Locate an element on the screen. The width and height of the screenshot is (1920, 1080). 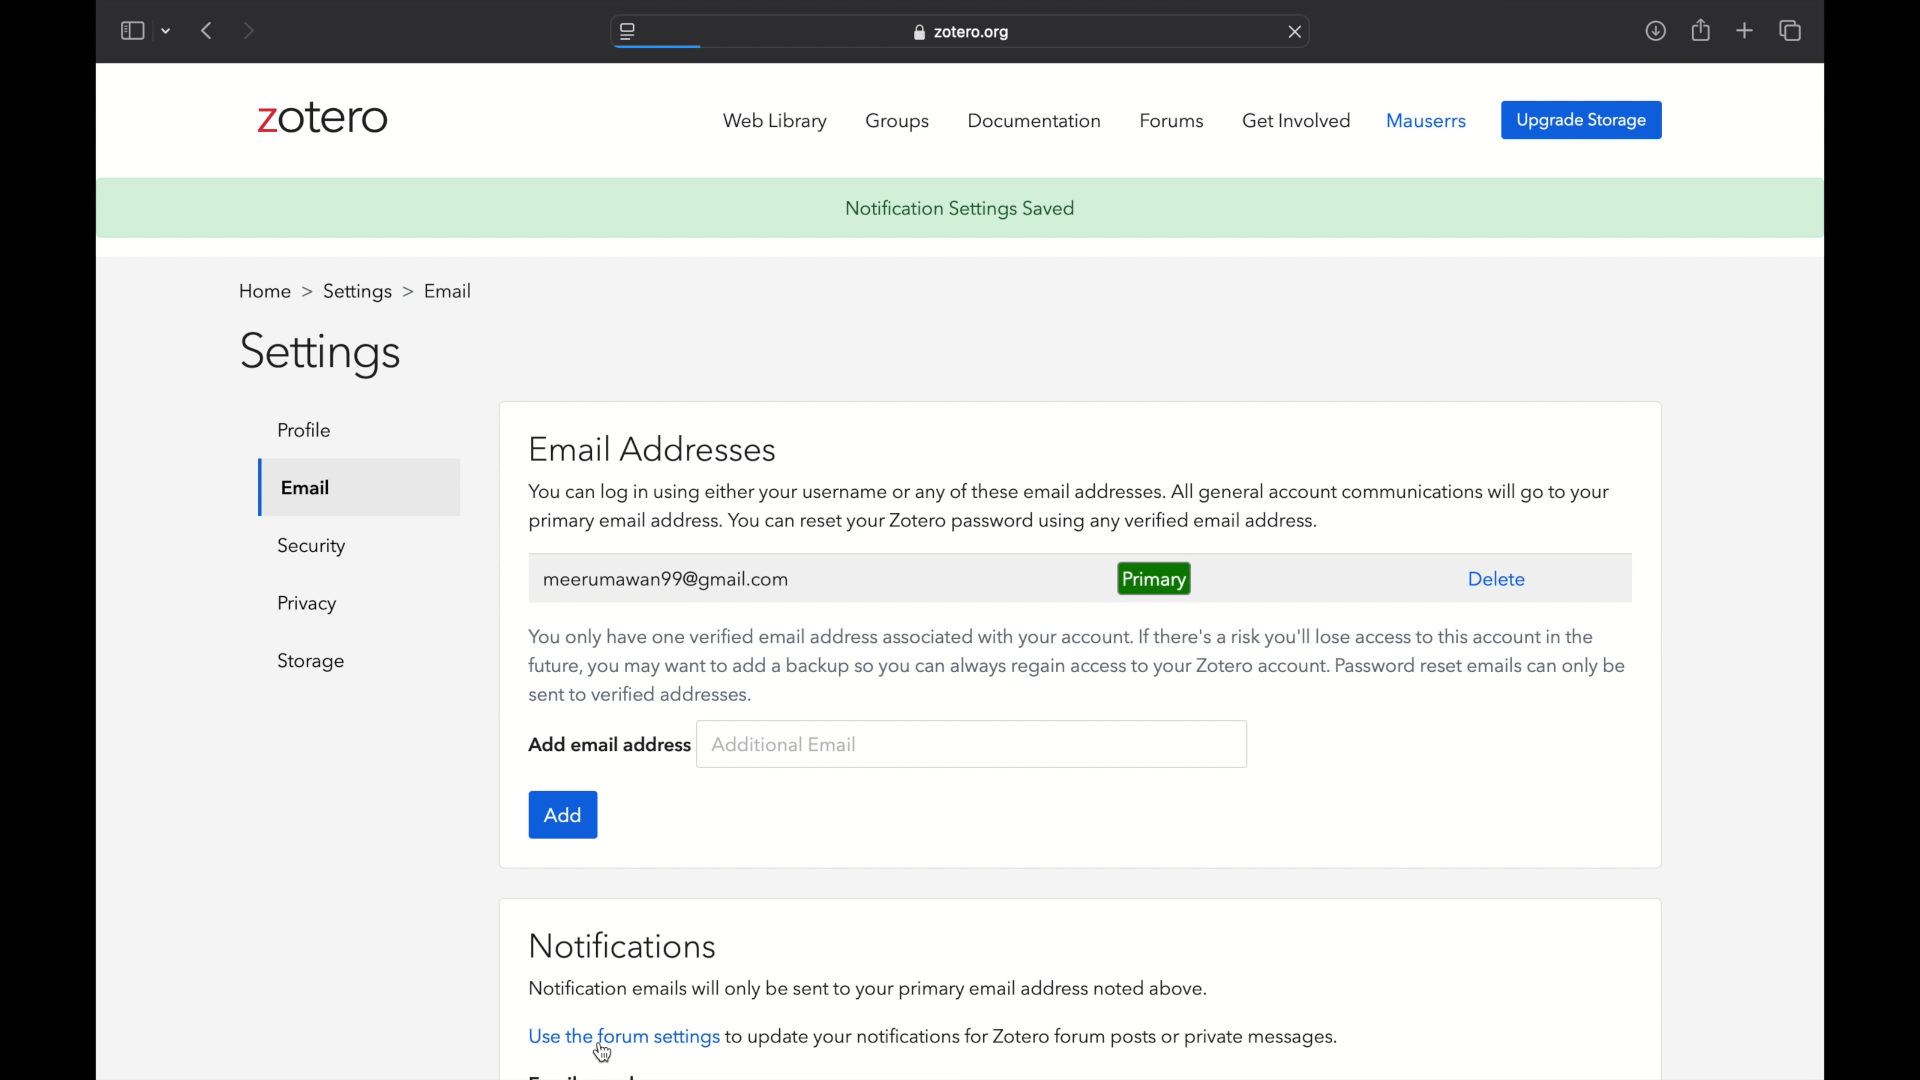
notifications  is located at coordinates (623, 945).